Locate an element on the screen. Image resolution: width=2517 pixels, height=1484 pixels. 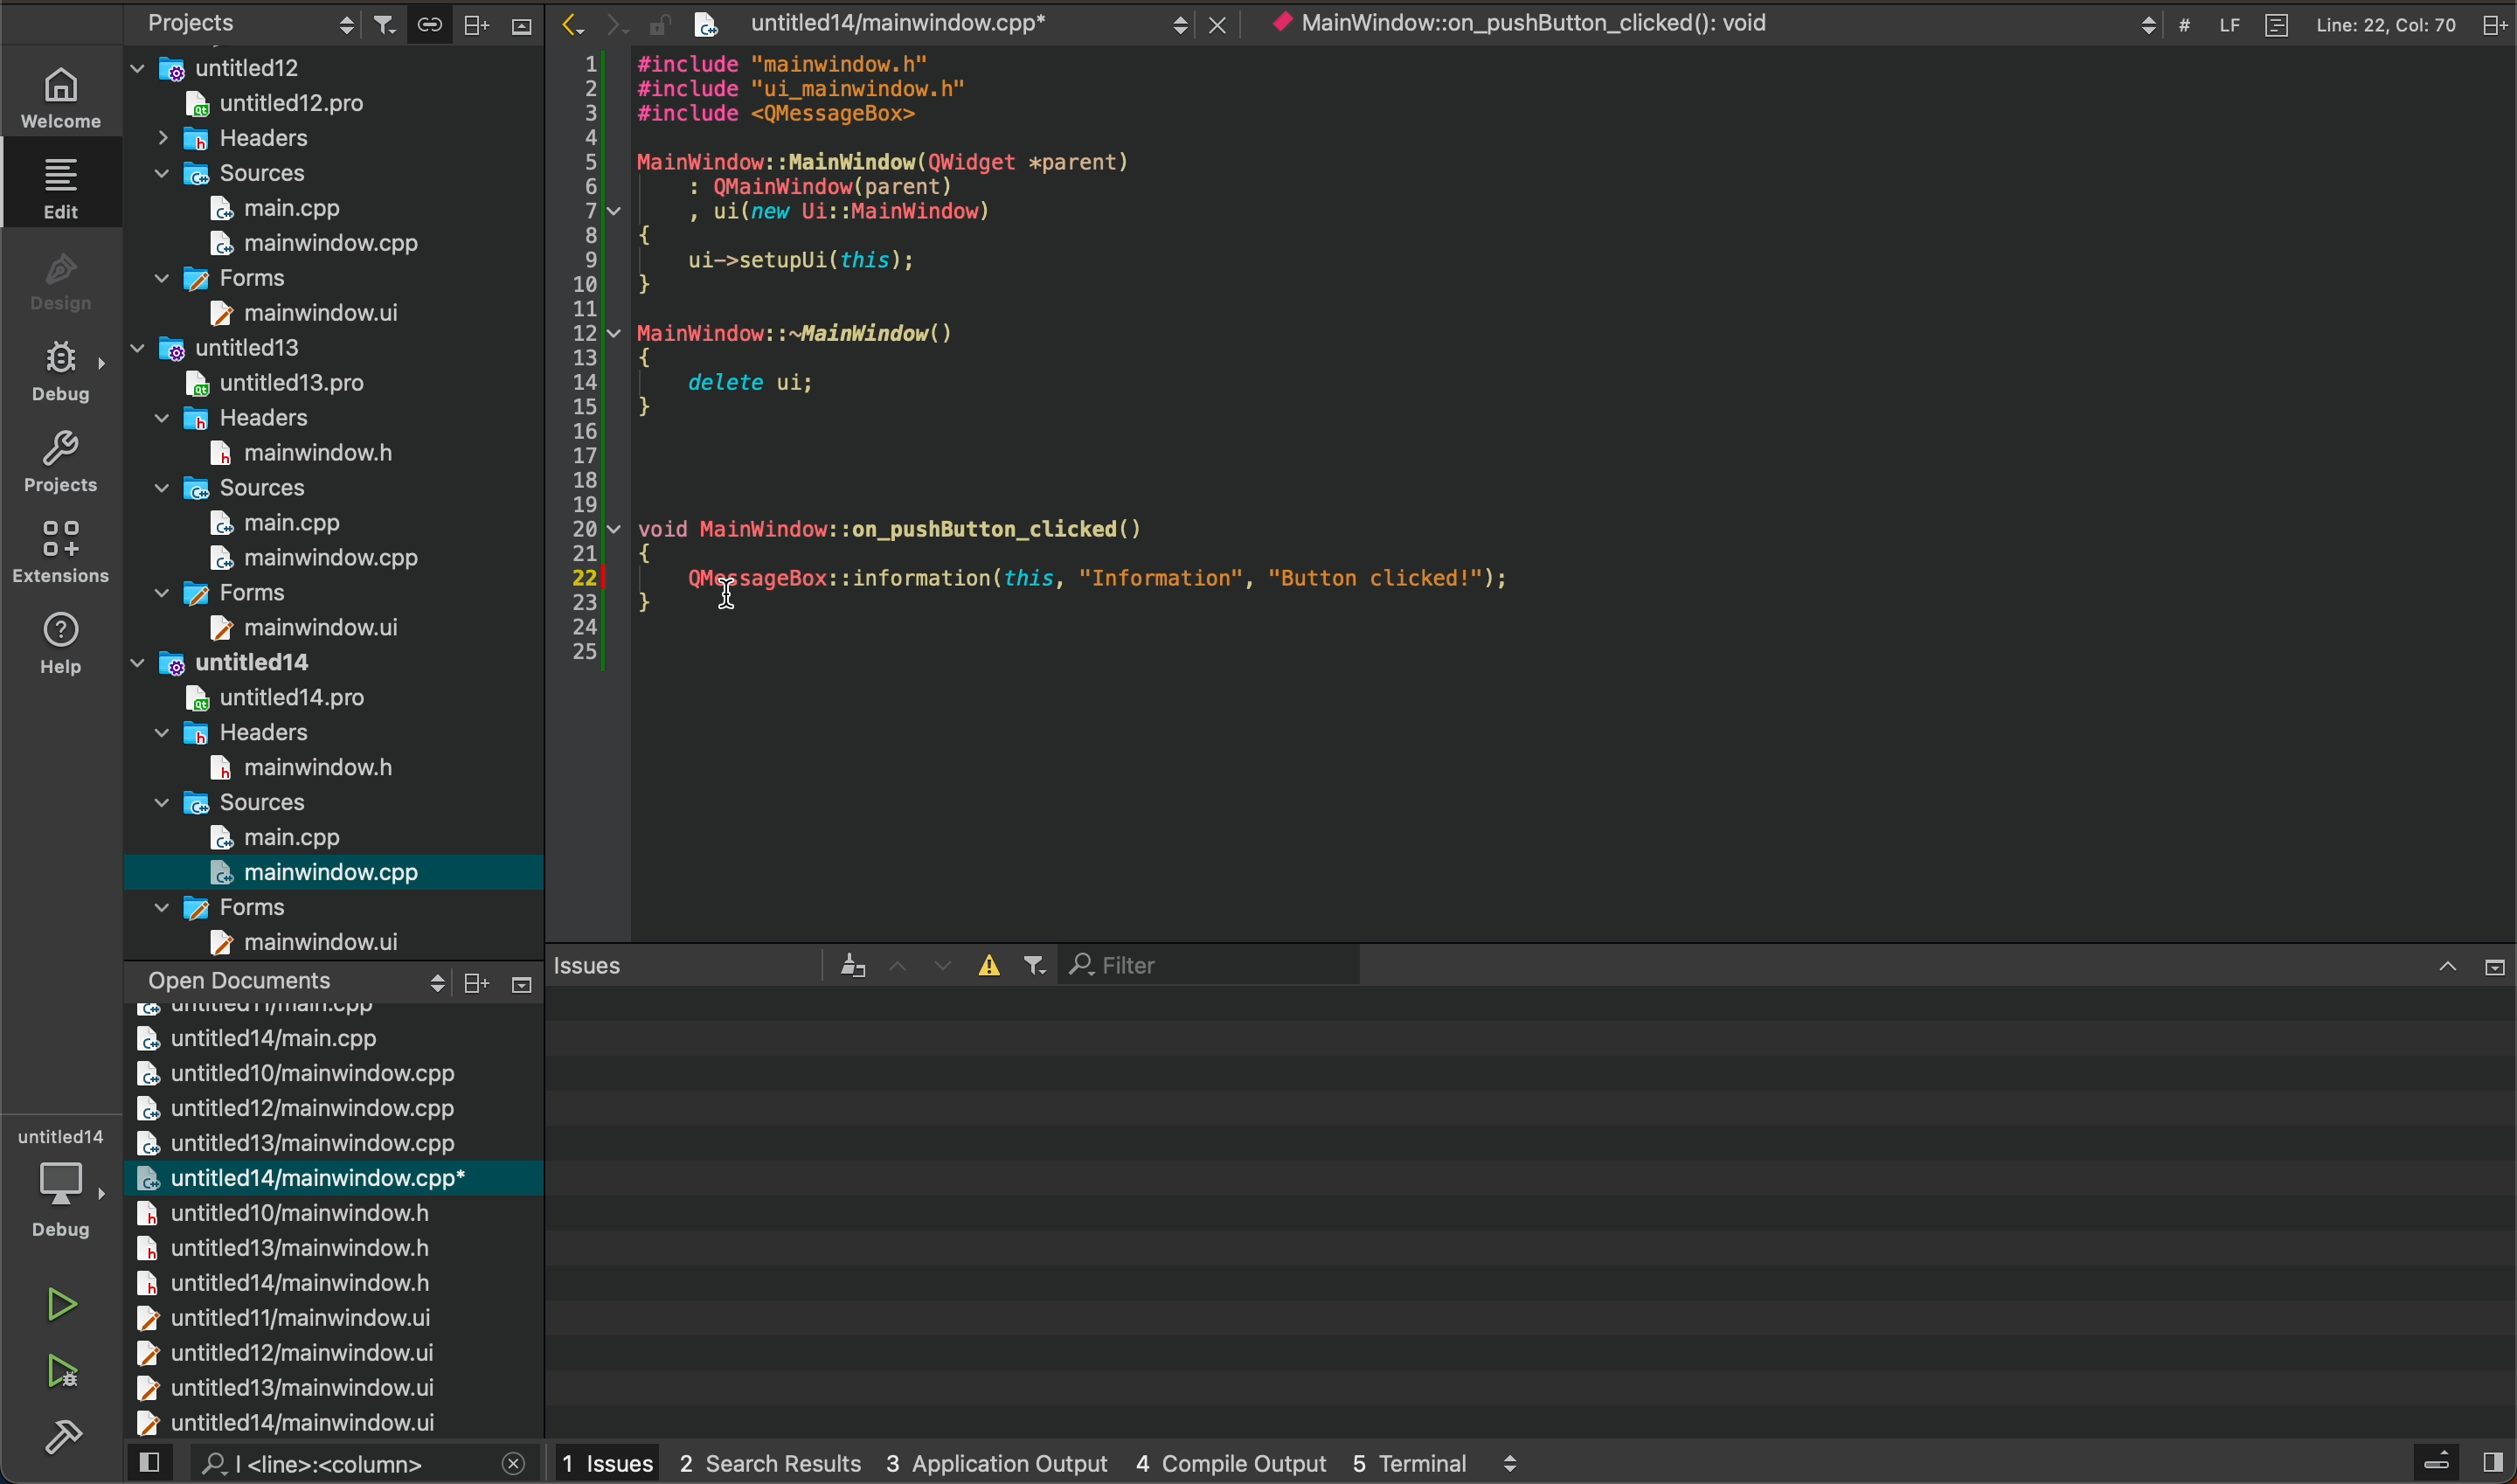
search is located at coordinates (332, 1465).